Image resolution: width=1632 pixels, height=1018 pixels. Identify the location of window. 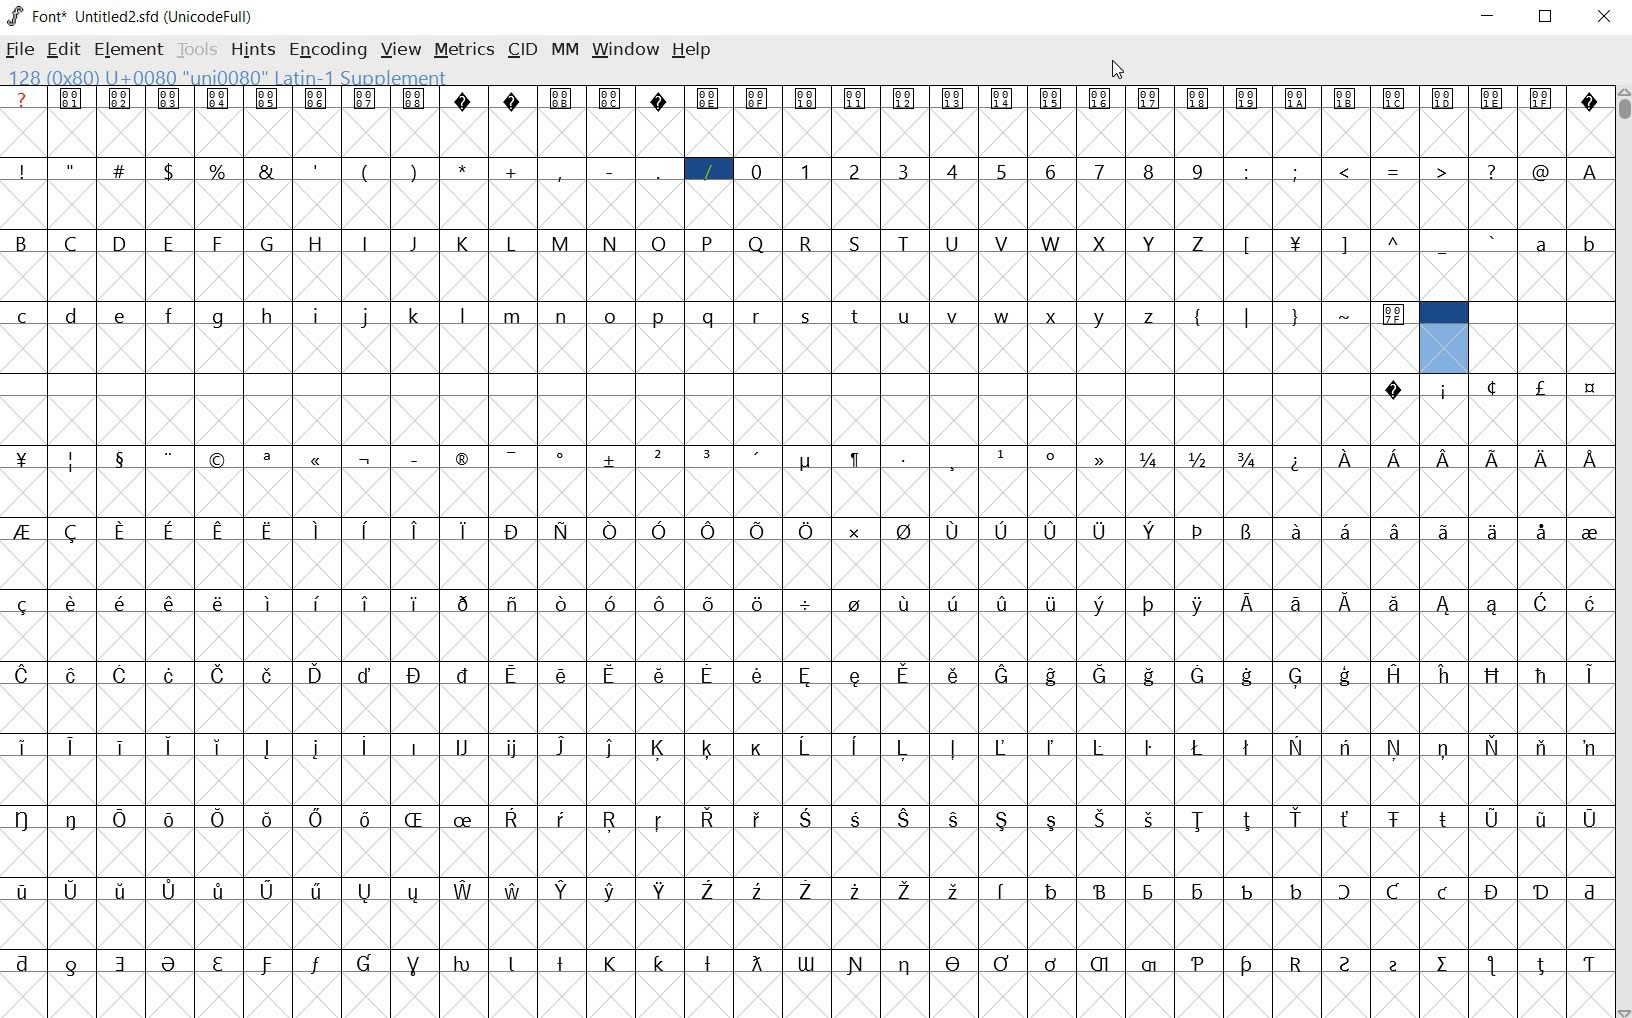
(625, 50).